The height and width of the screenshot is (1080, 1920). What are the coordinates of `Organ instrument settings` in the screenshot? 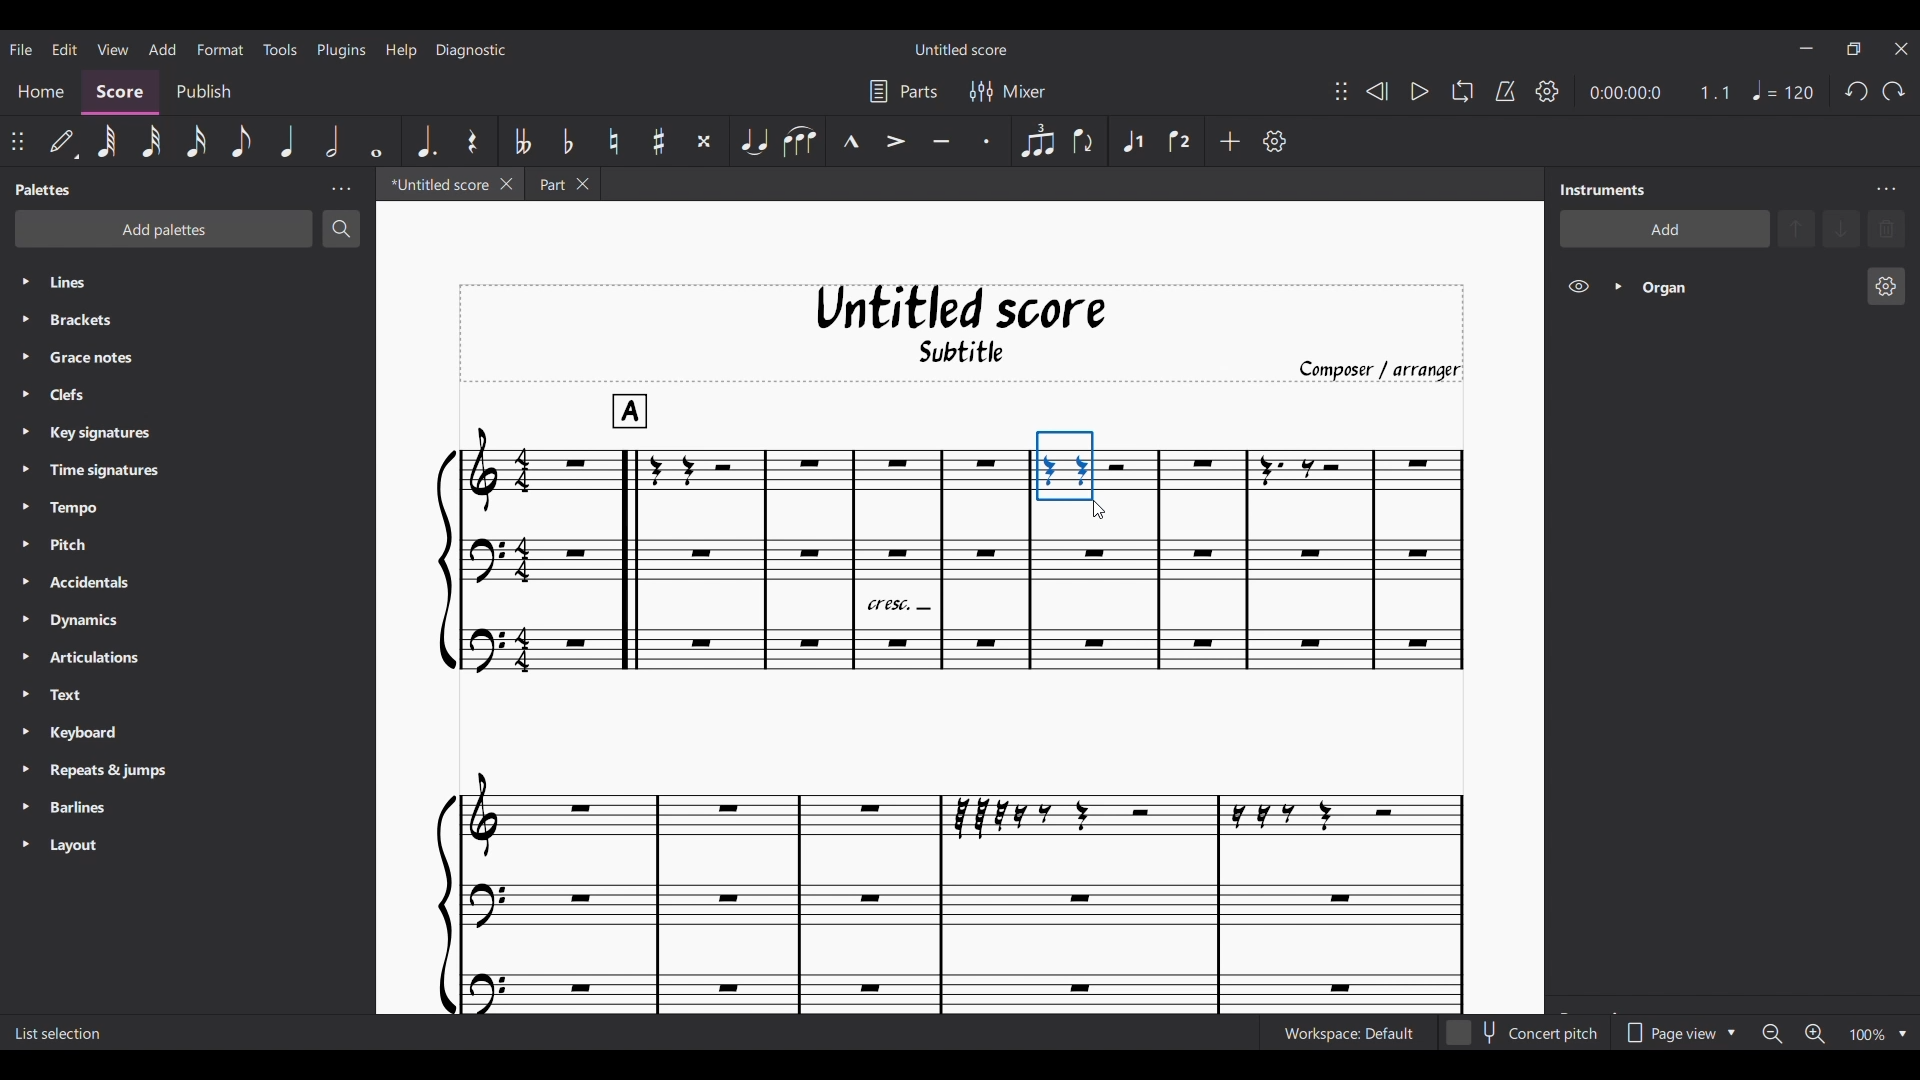 It's located at (1886, 286).